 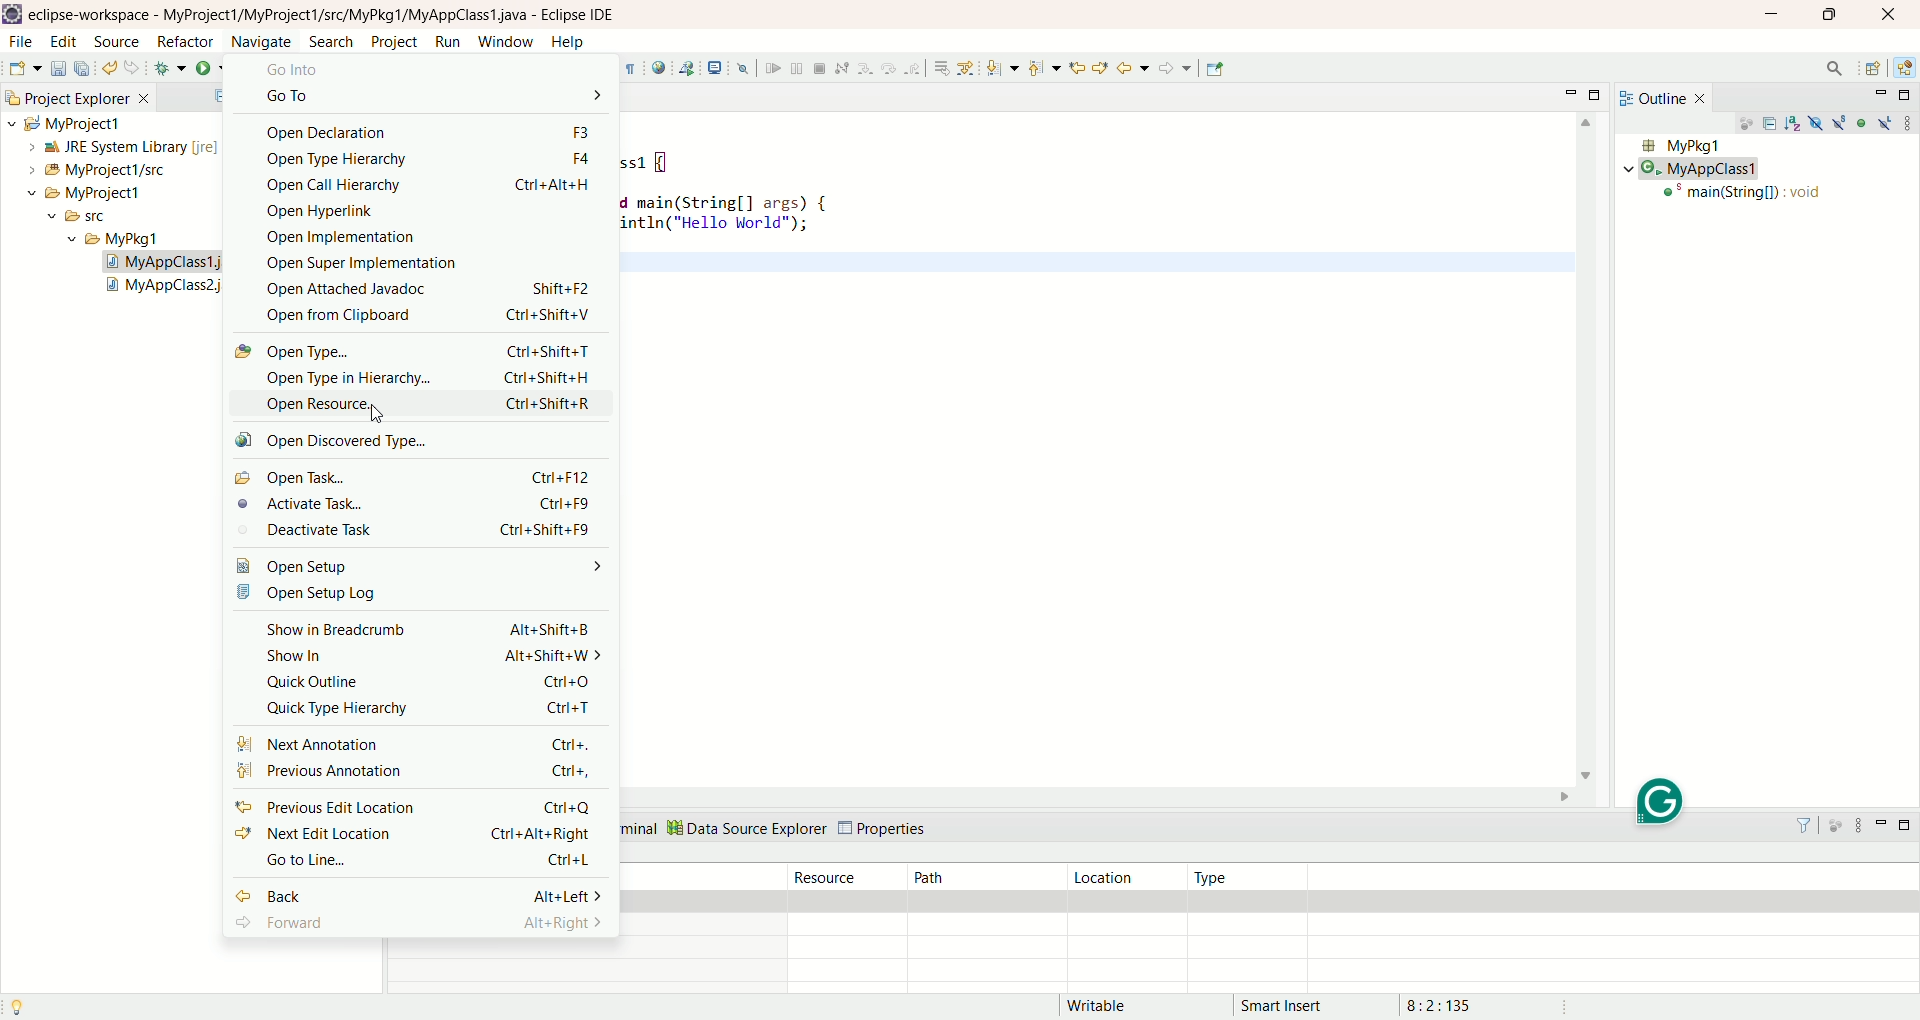 I want to click on step return, so click(x=914, y=71).